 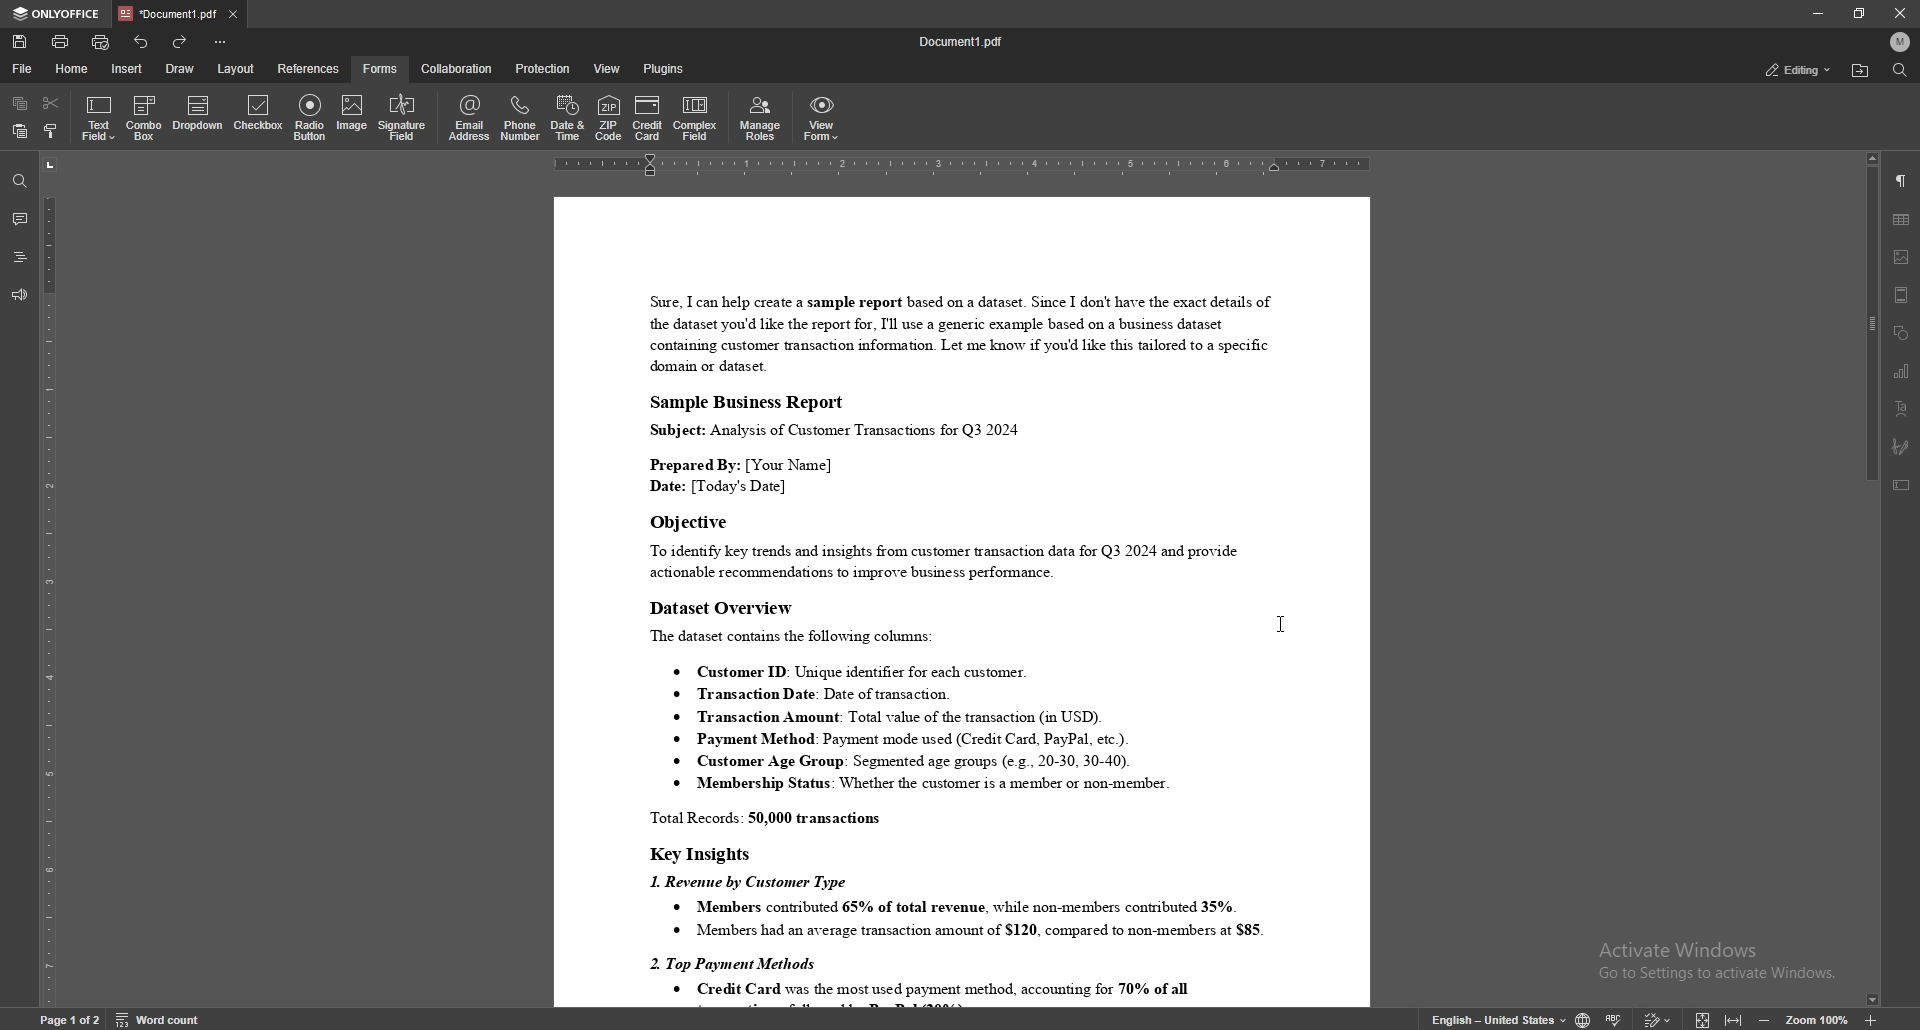 I want to click on complex field, so click(x=698, y=118).